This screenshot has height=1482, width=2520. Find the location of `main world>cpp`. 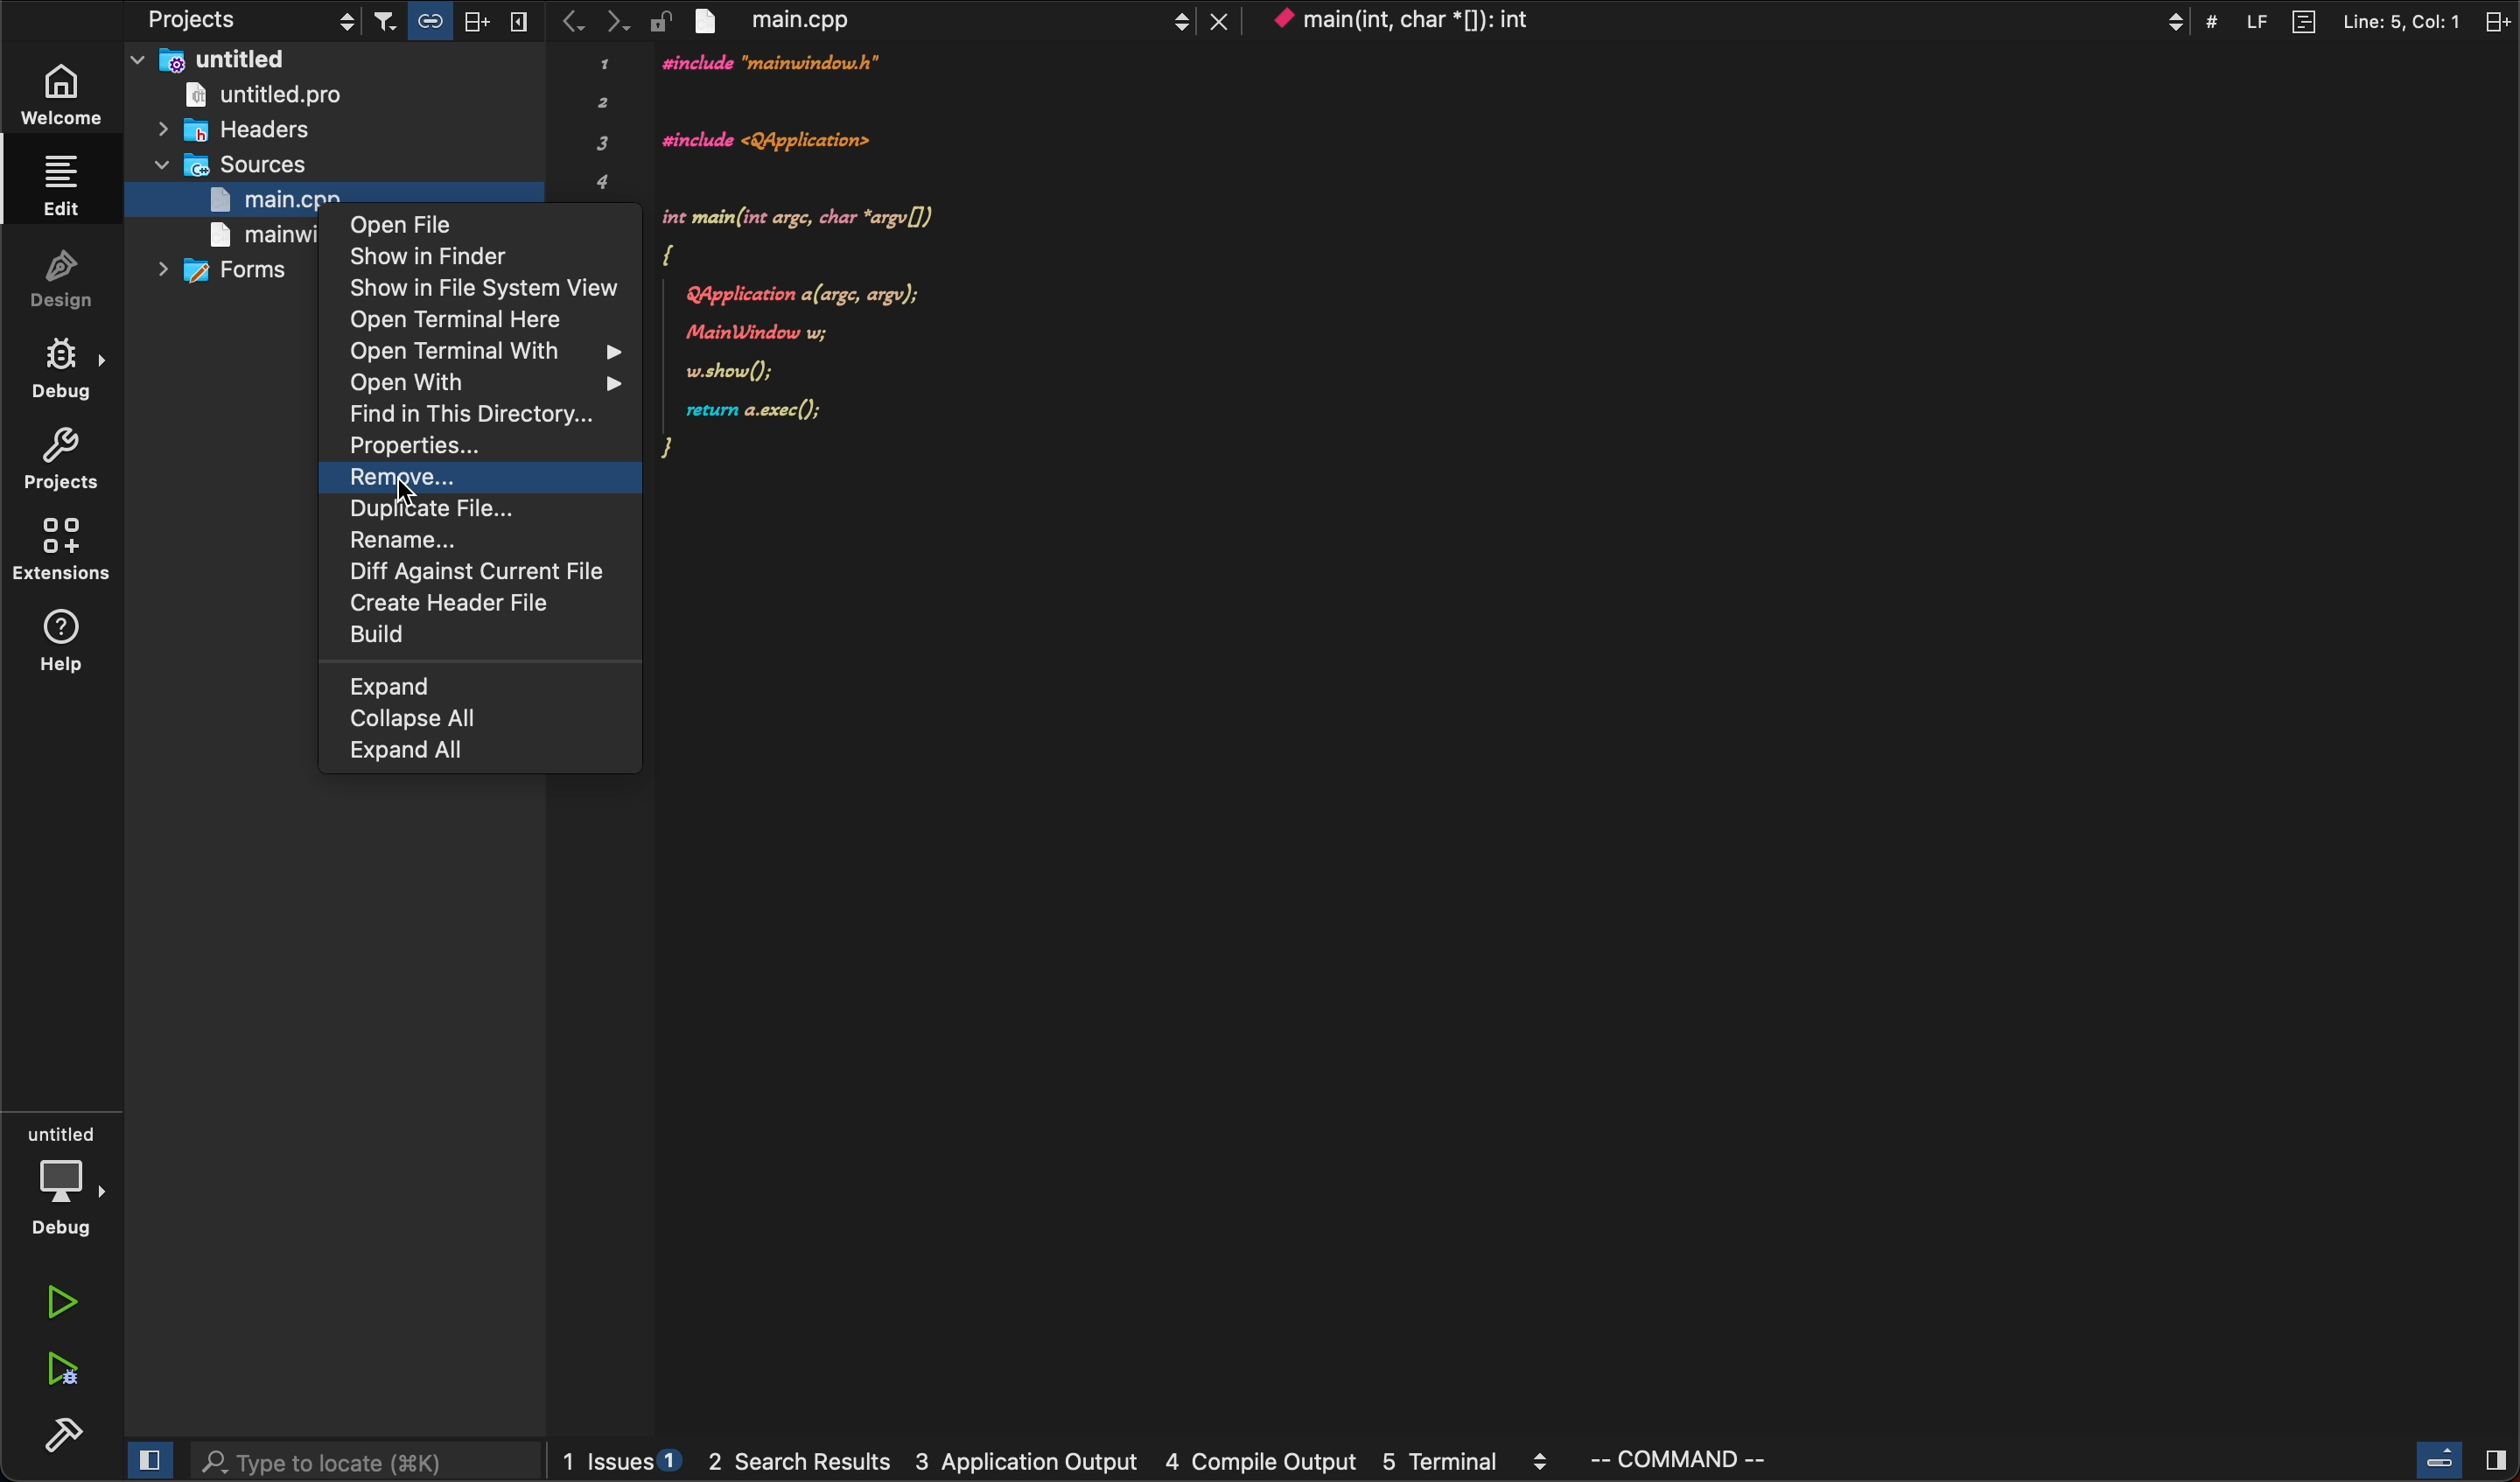

main world>cpp is located at coordinates (265, 234).